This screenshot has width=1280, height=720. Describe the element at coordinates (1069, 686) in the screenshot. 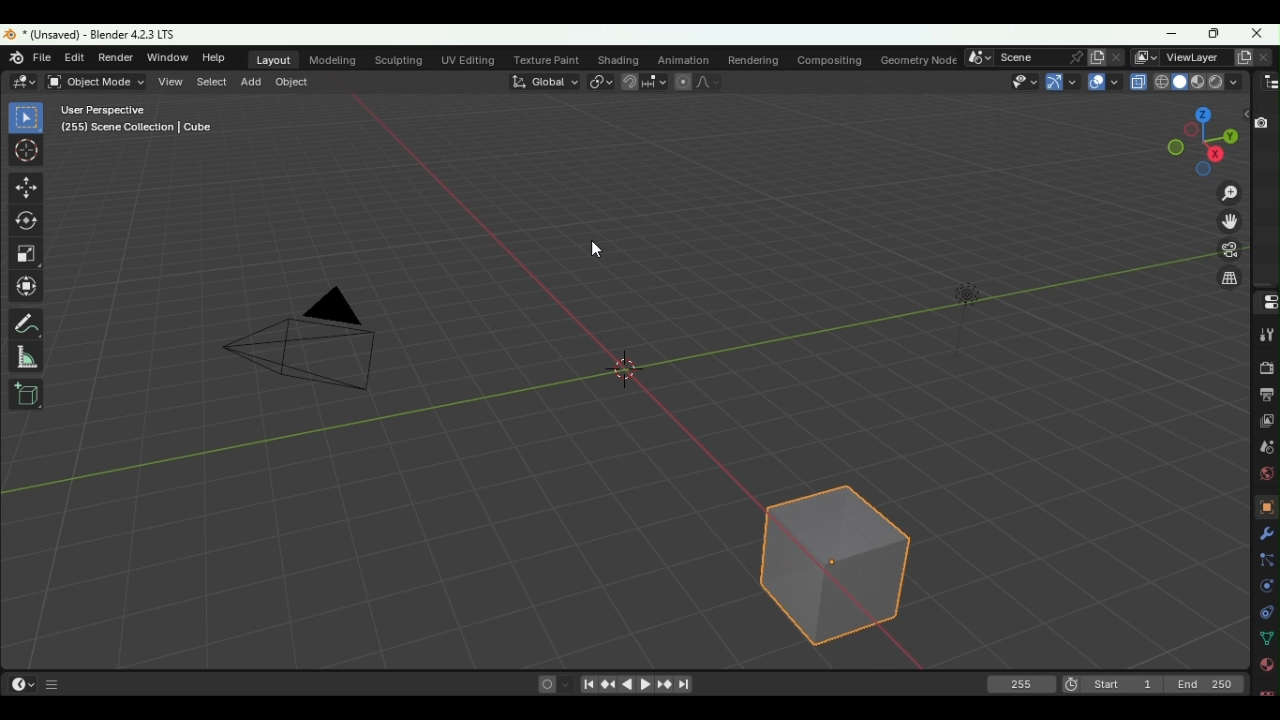

I see `Use preview range` at that location.